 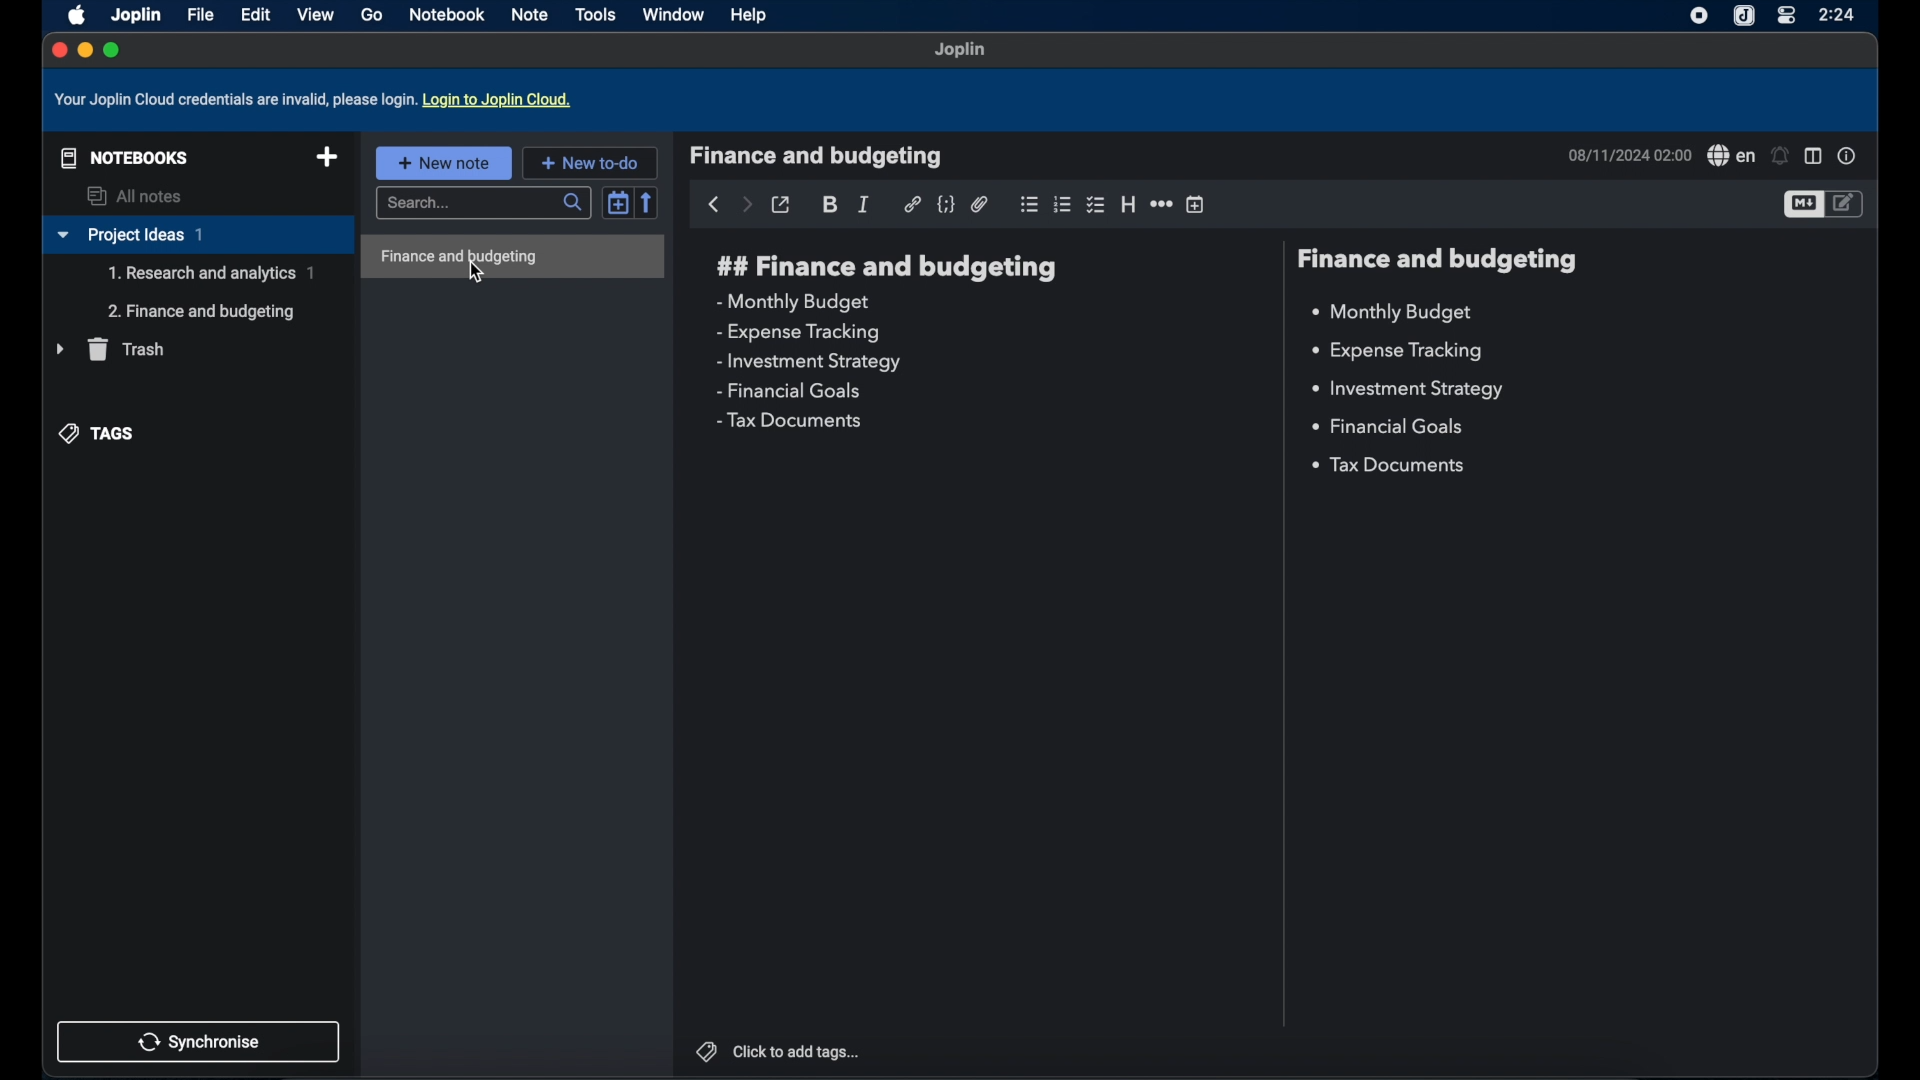 What do you see at coordinates (315, 14) in the screenshot?
I see `view` at bounding box center [315, 14].